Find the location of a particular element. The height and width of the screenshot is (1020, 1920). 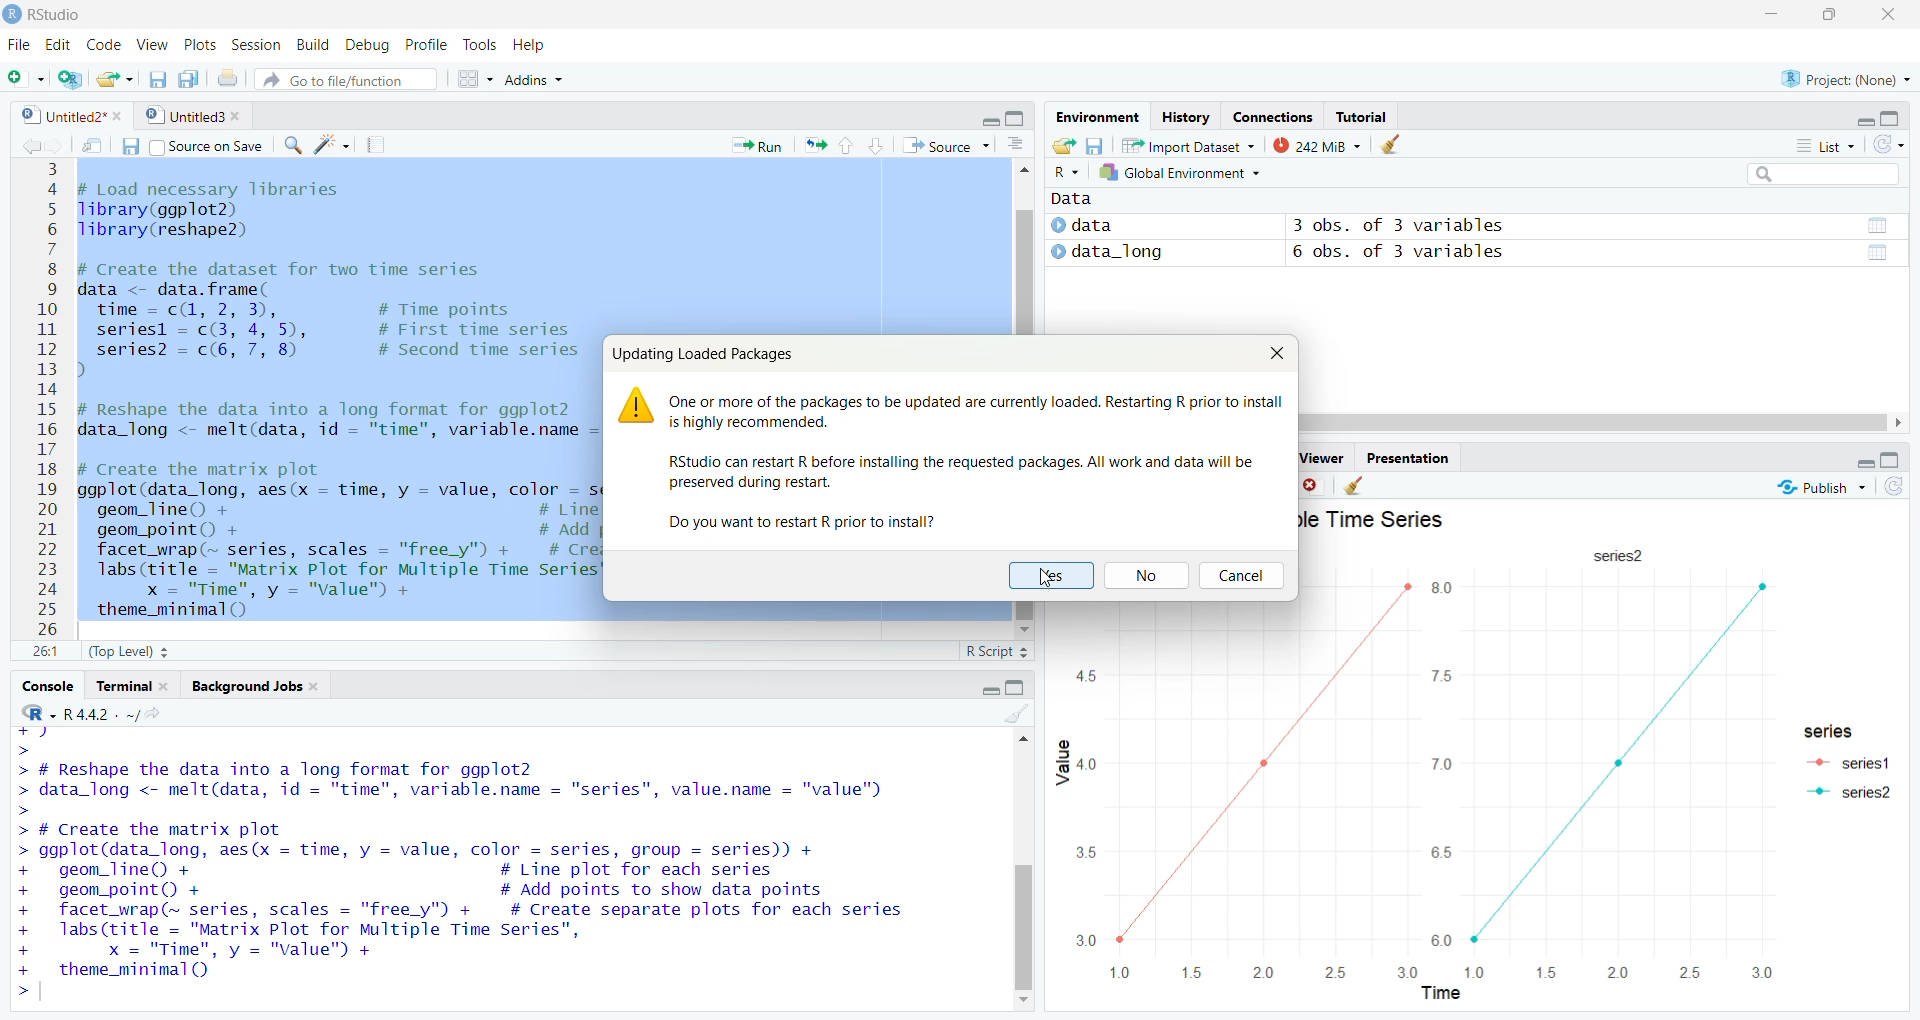

save all open documents is located at coordinates (188, 78).